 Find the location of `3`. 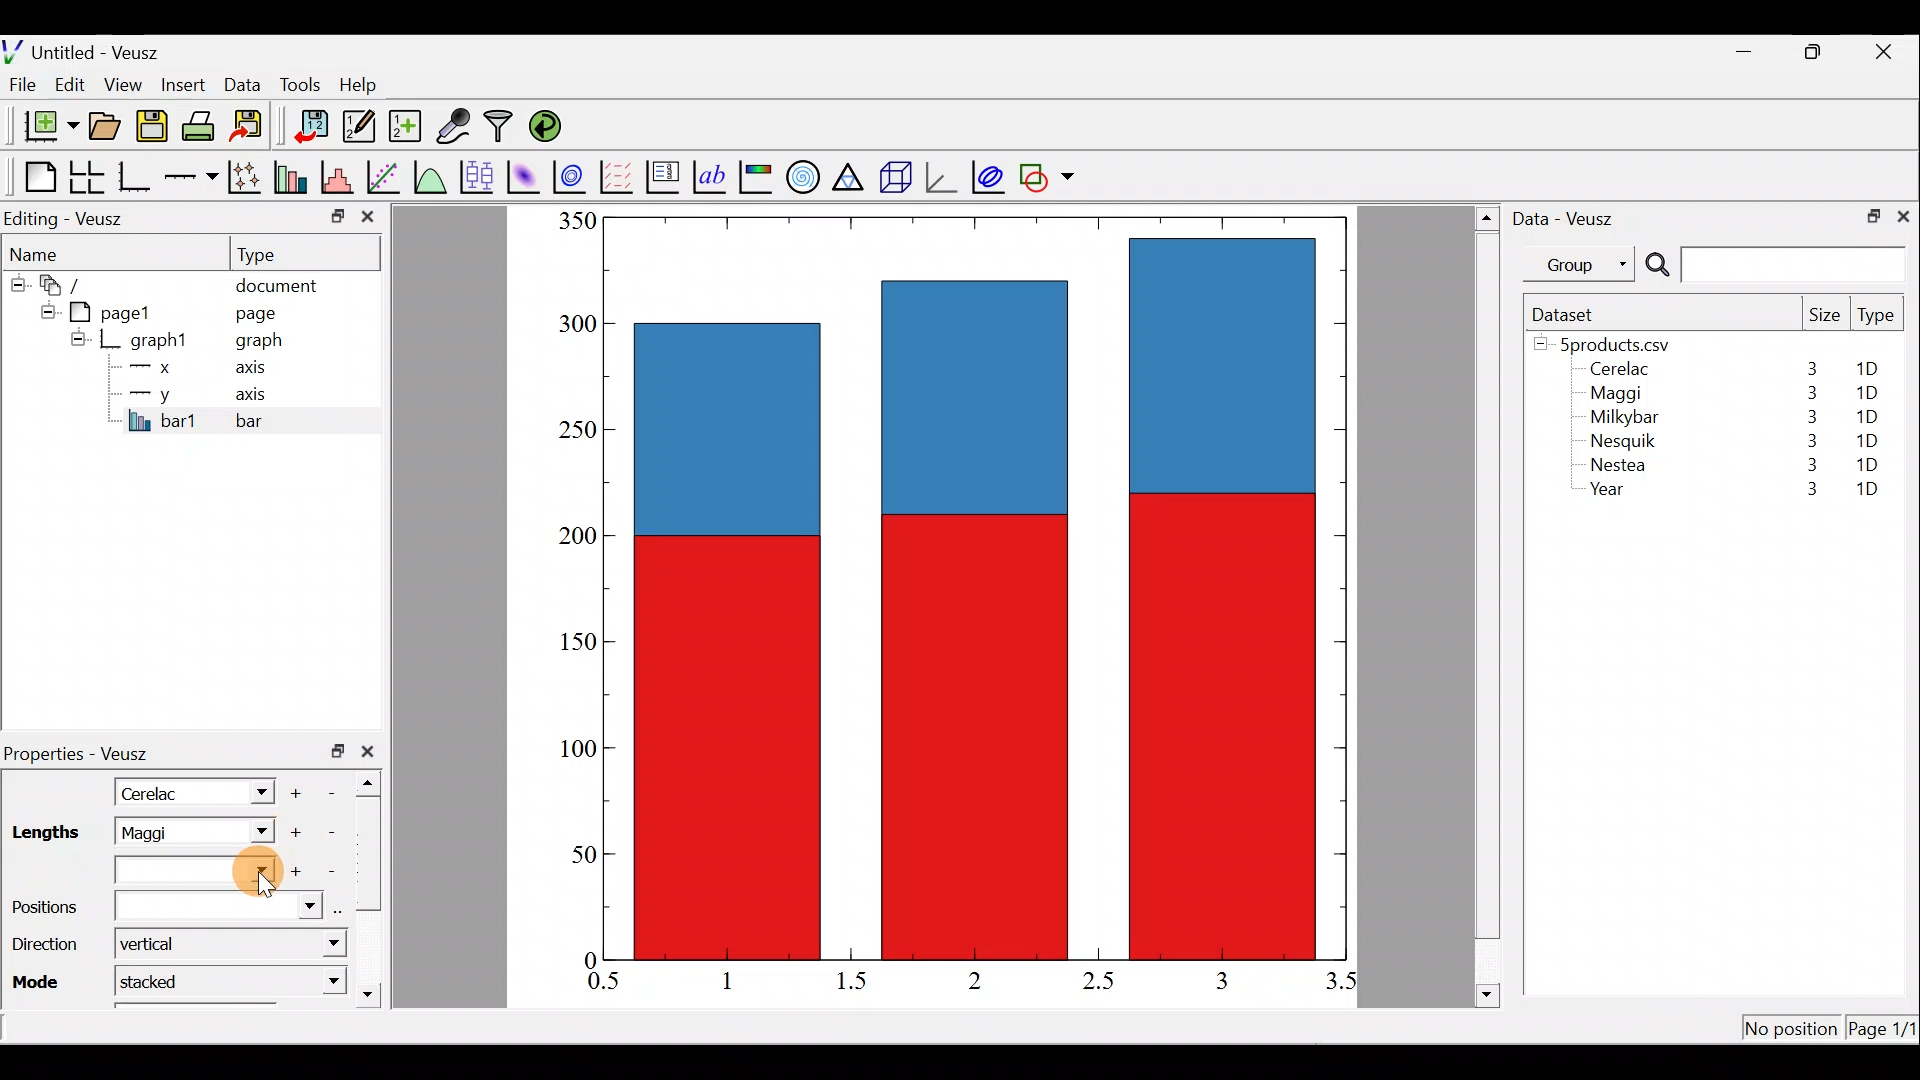

3 is located at coordinates (1808, 417).